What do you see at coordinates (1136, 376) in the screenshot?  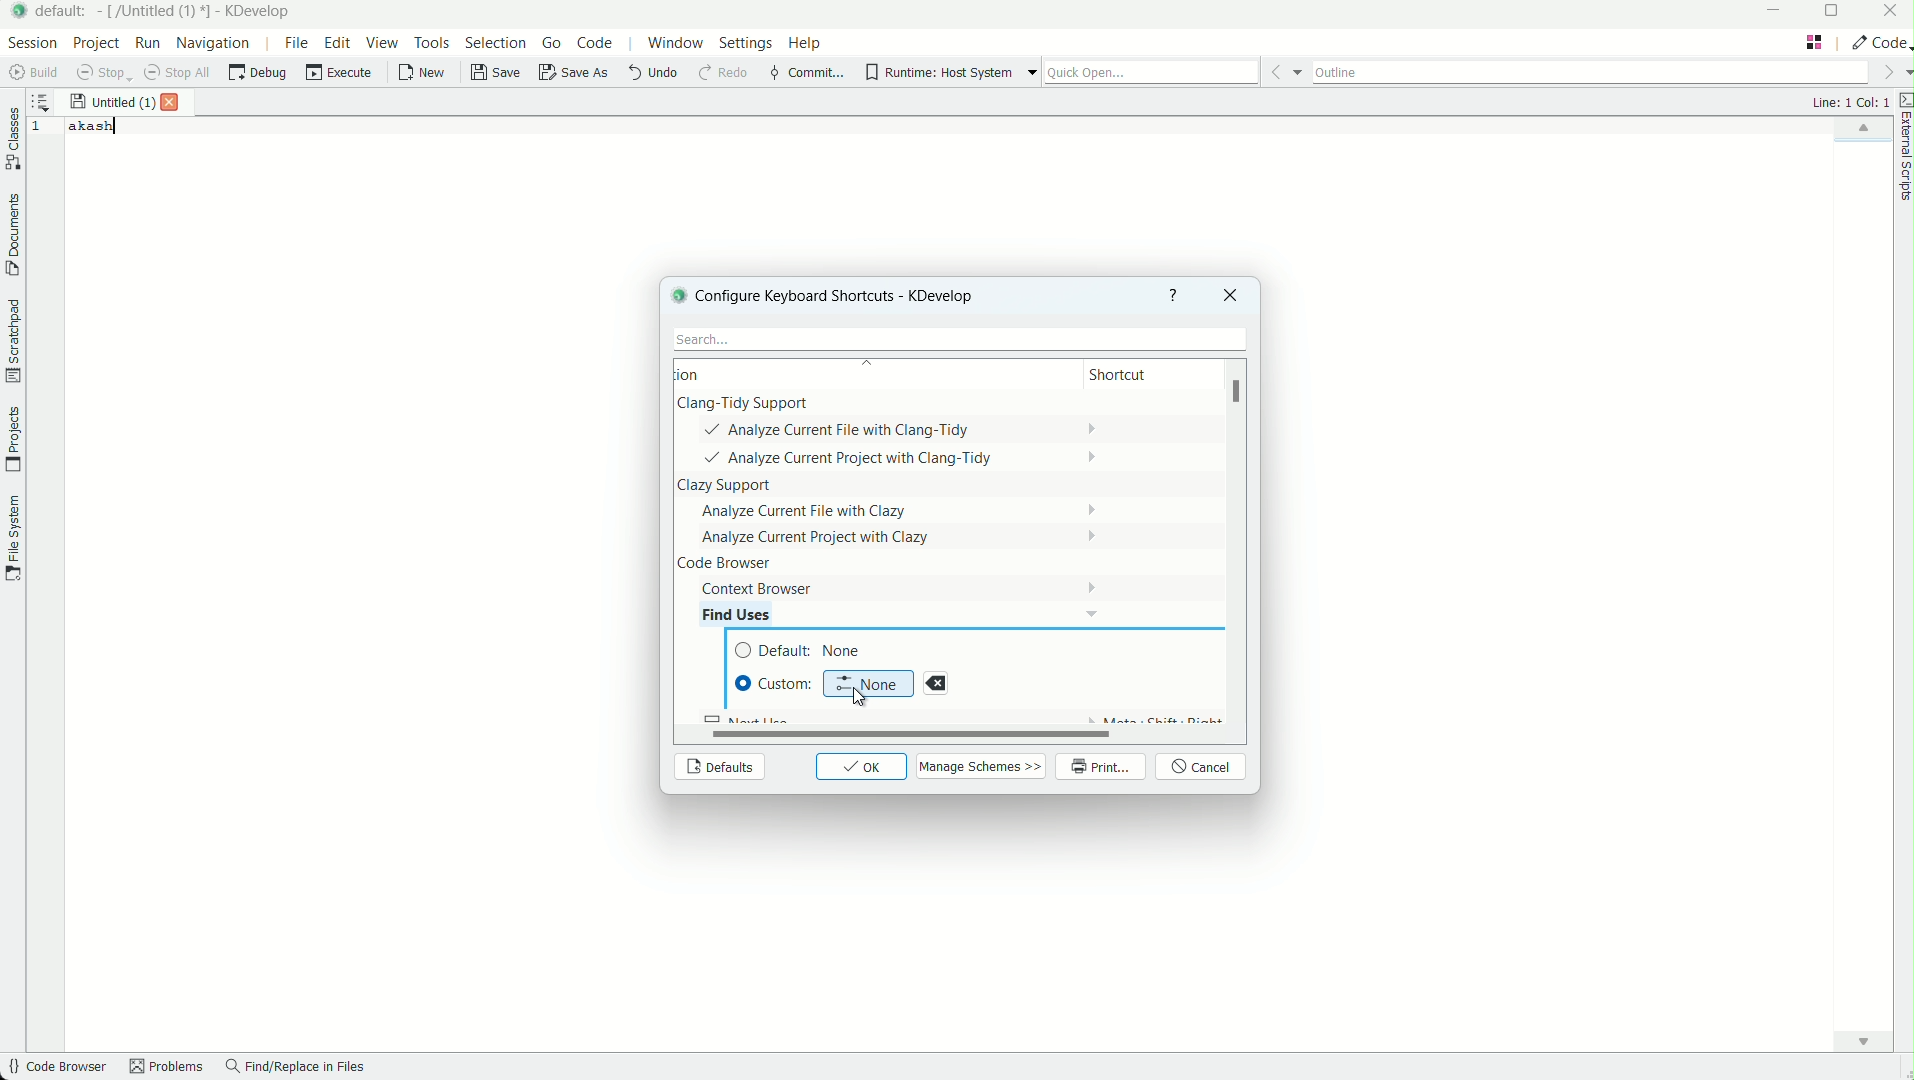 I see `shortcut` at bounding box center [1136, 376].